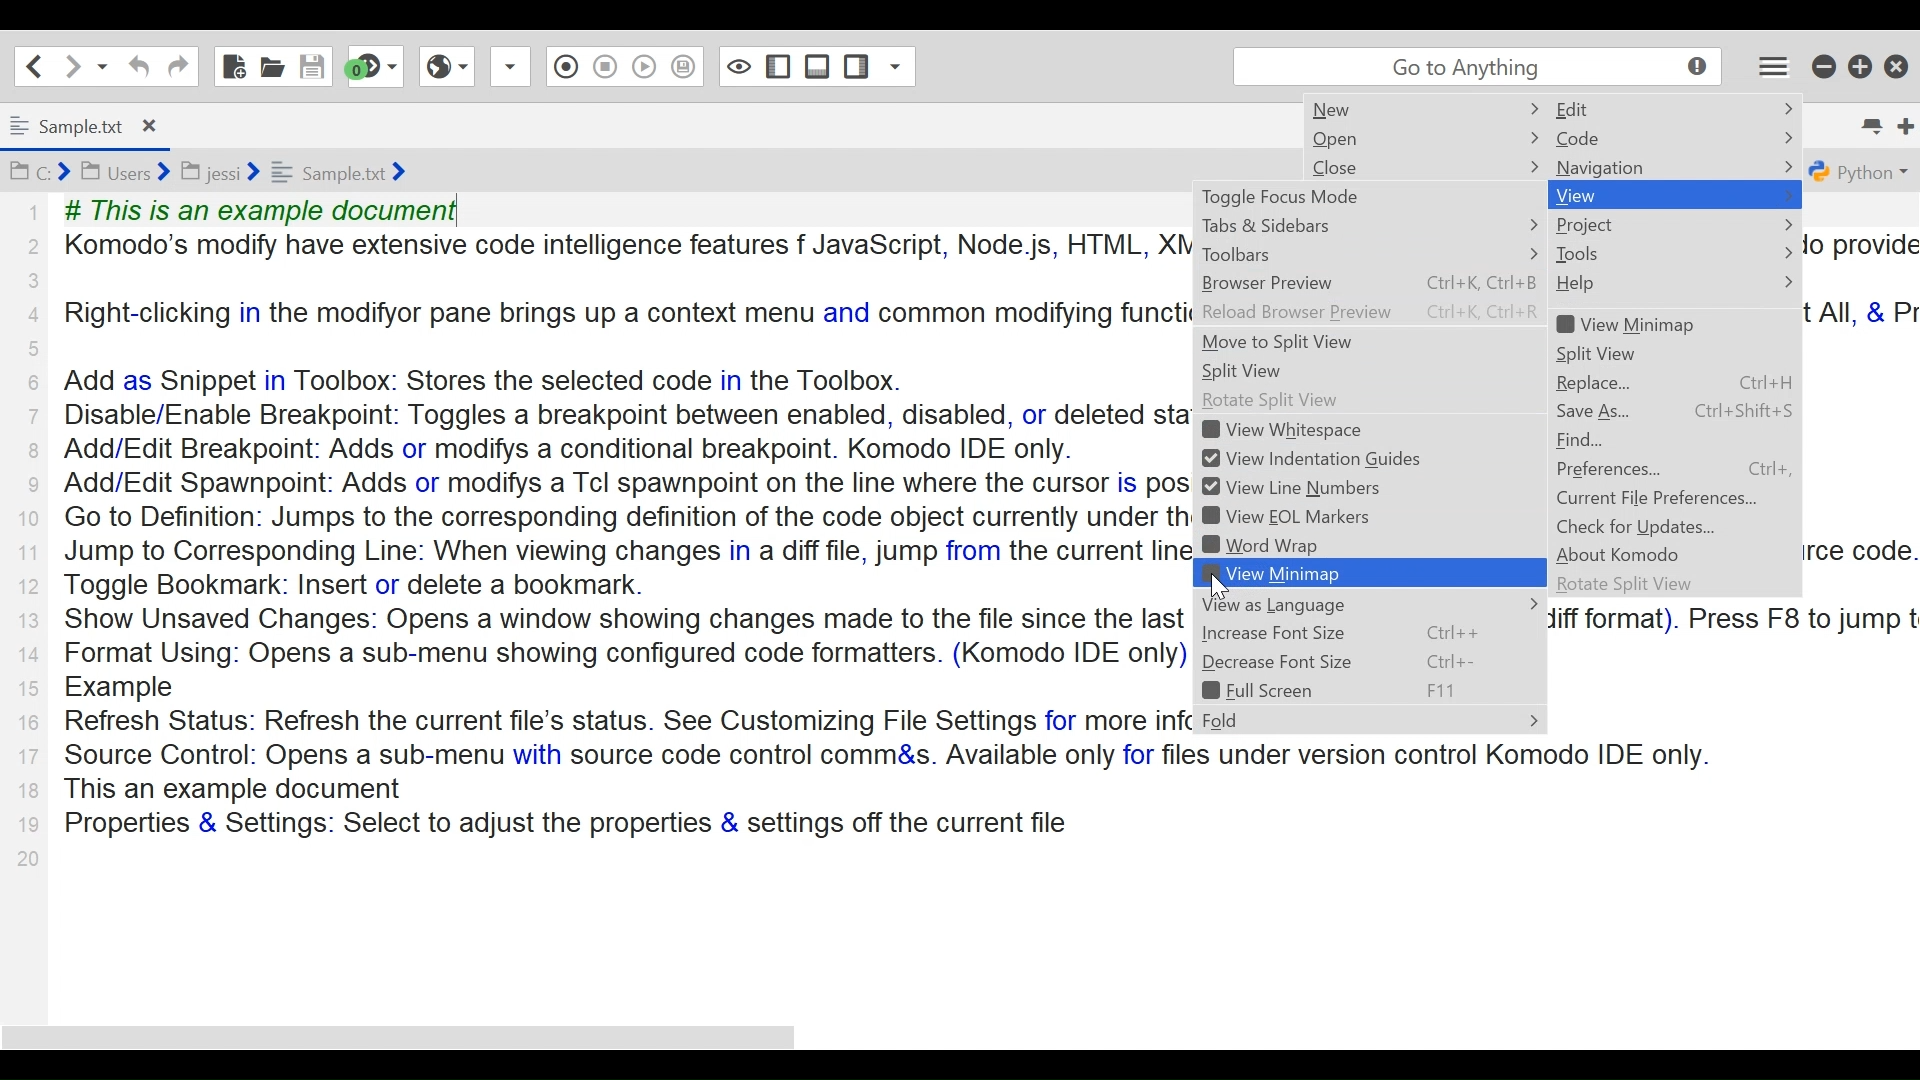  What do you see at coordinates (1346, 110) in the screenshot?
I see `New` at bounding box center [1346, 110].